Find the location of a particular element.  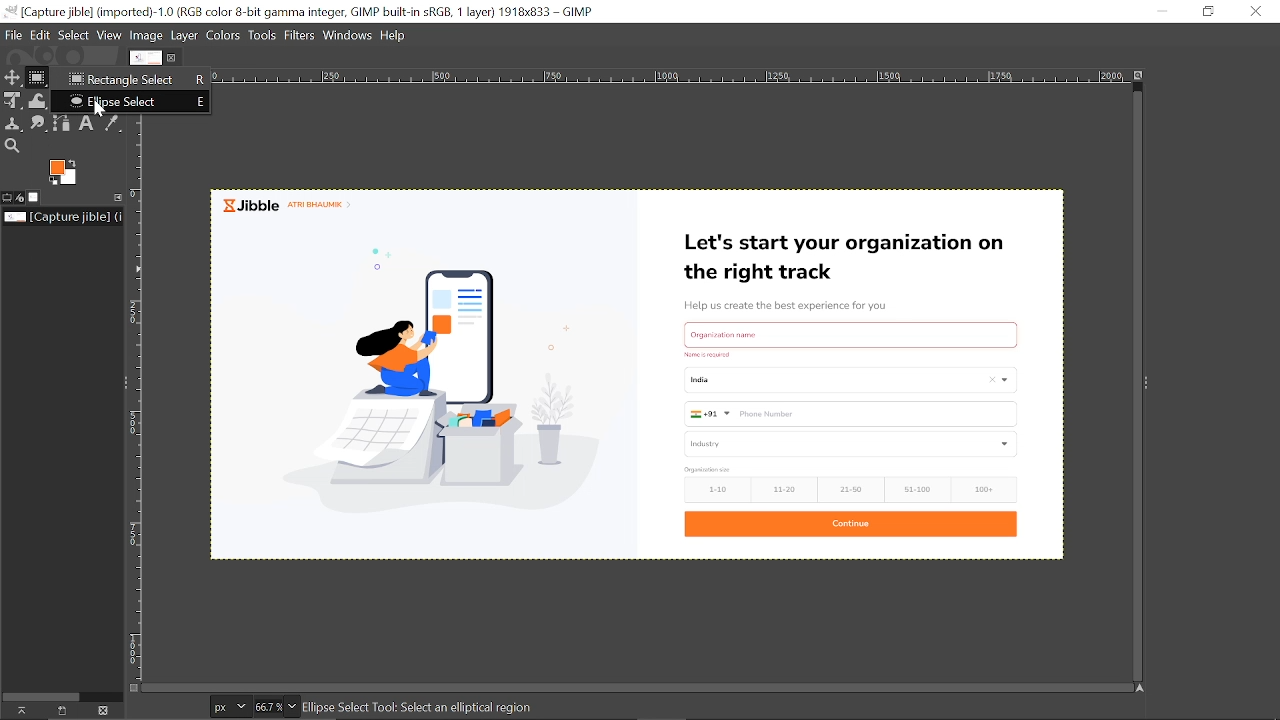

horizontal ruler is located at coordinates (666, 78).